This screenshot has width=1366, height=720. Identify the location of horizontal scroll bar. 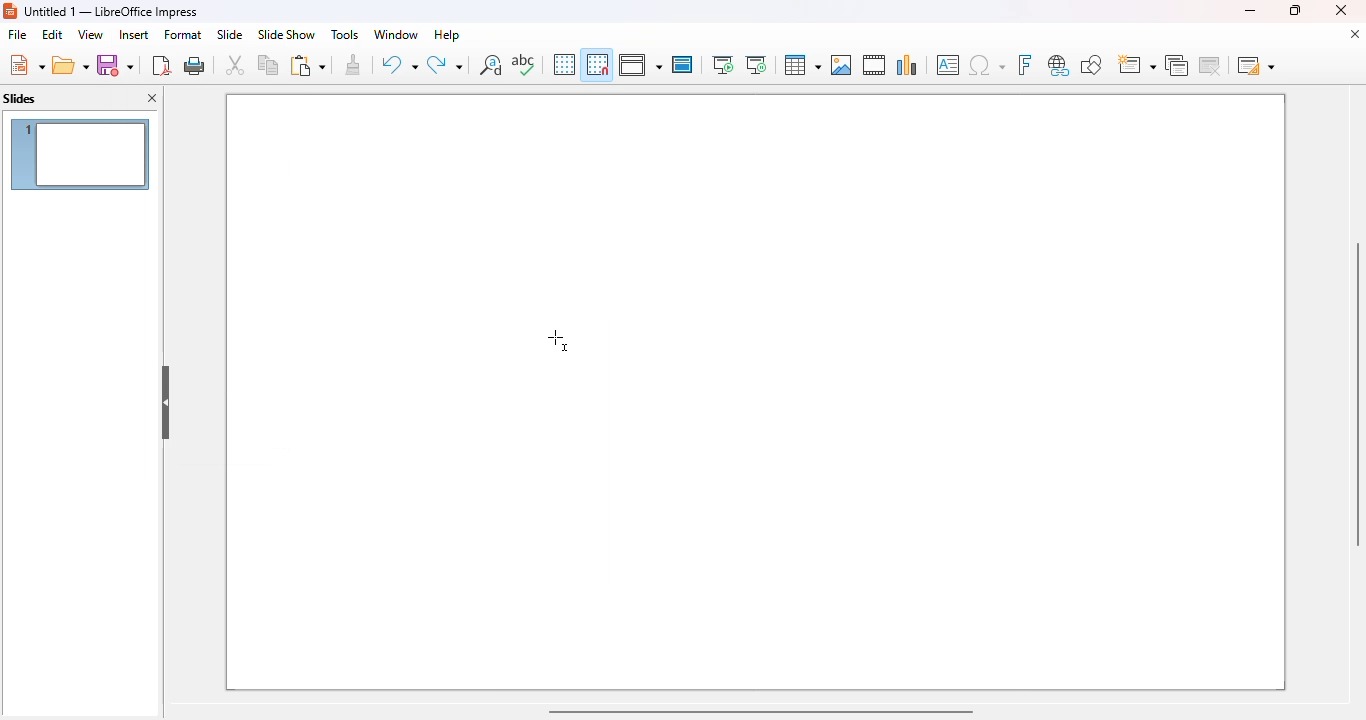
(759, 710).